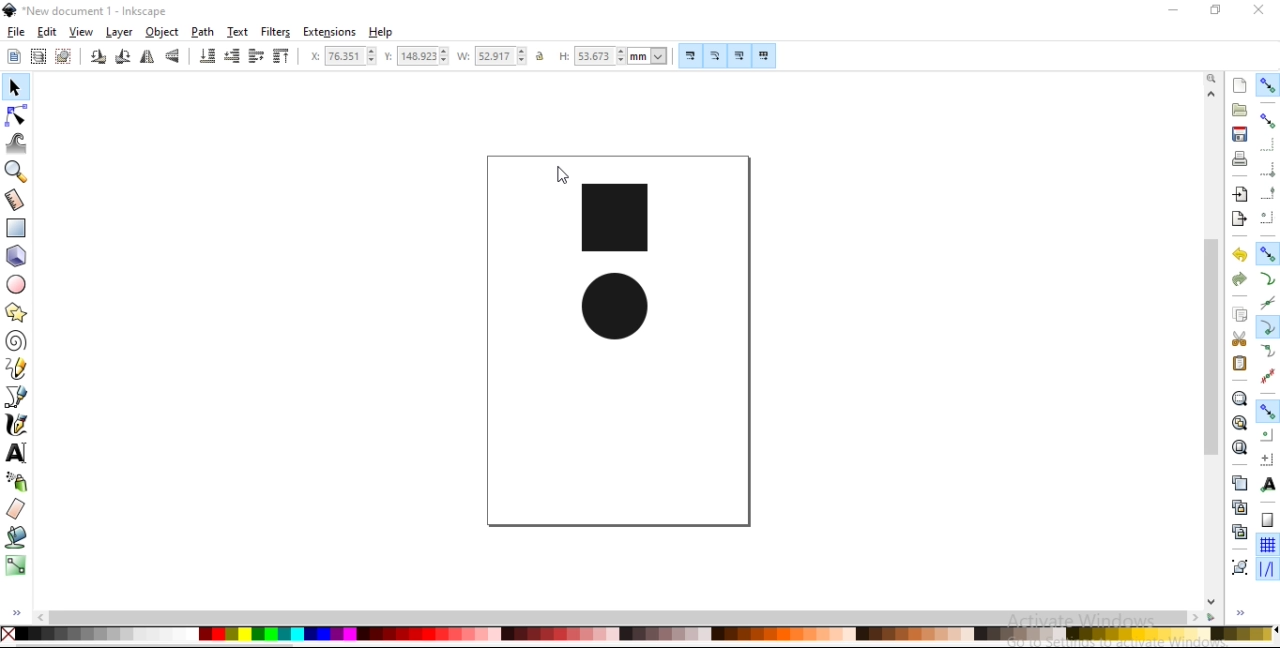  I want to click on snap to edges of bounding box, so click(1268, 146).